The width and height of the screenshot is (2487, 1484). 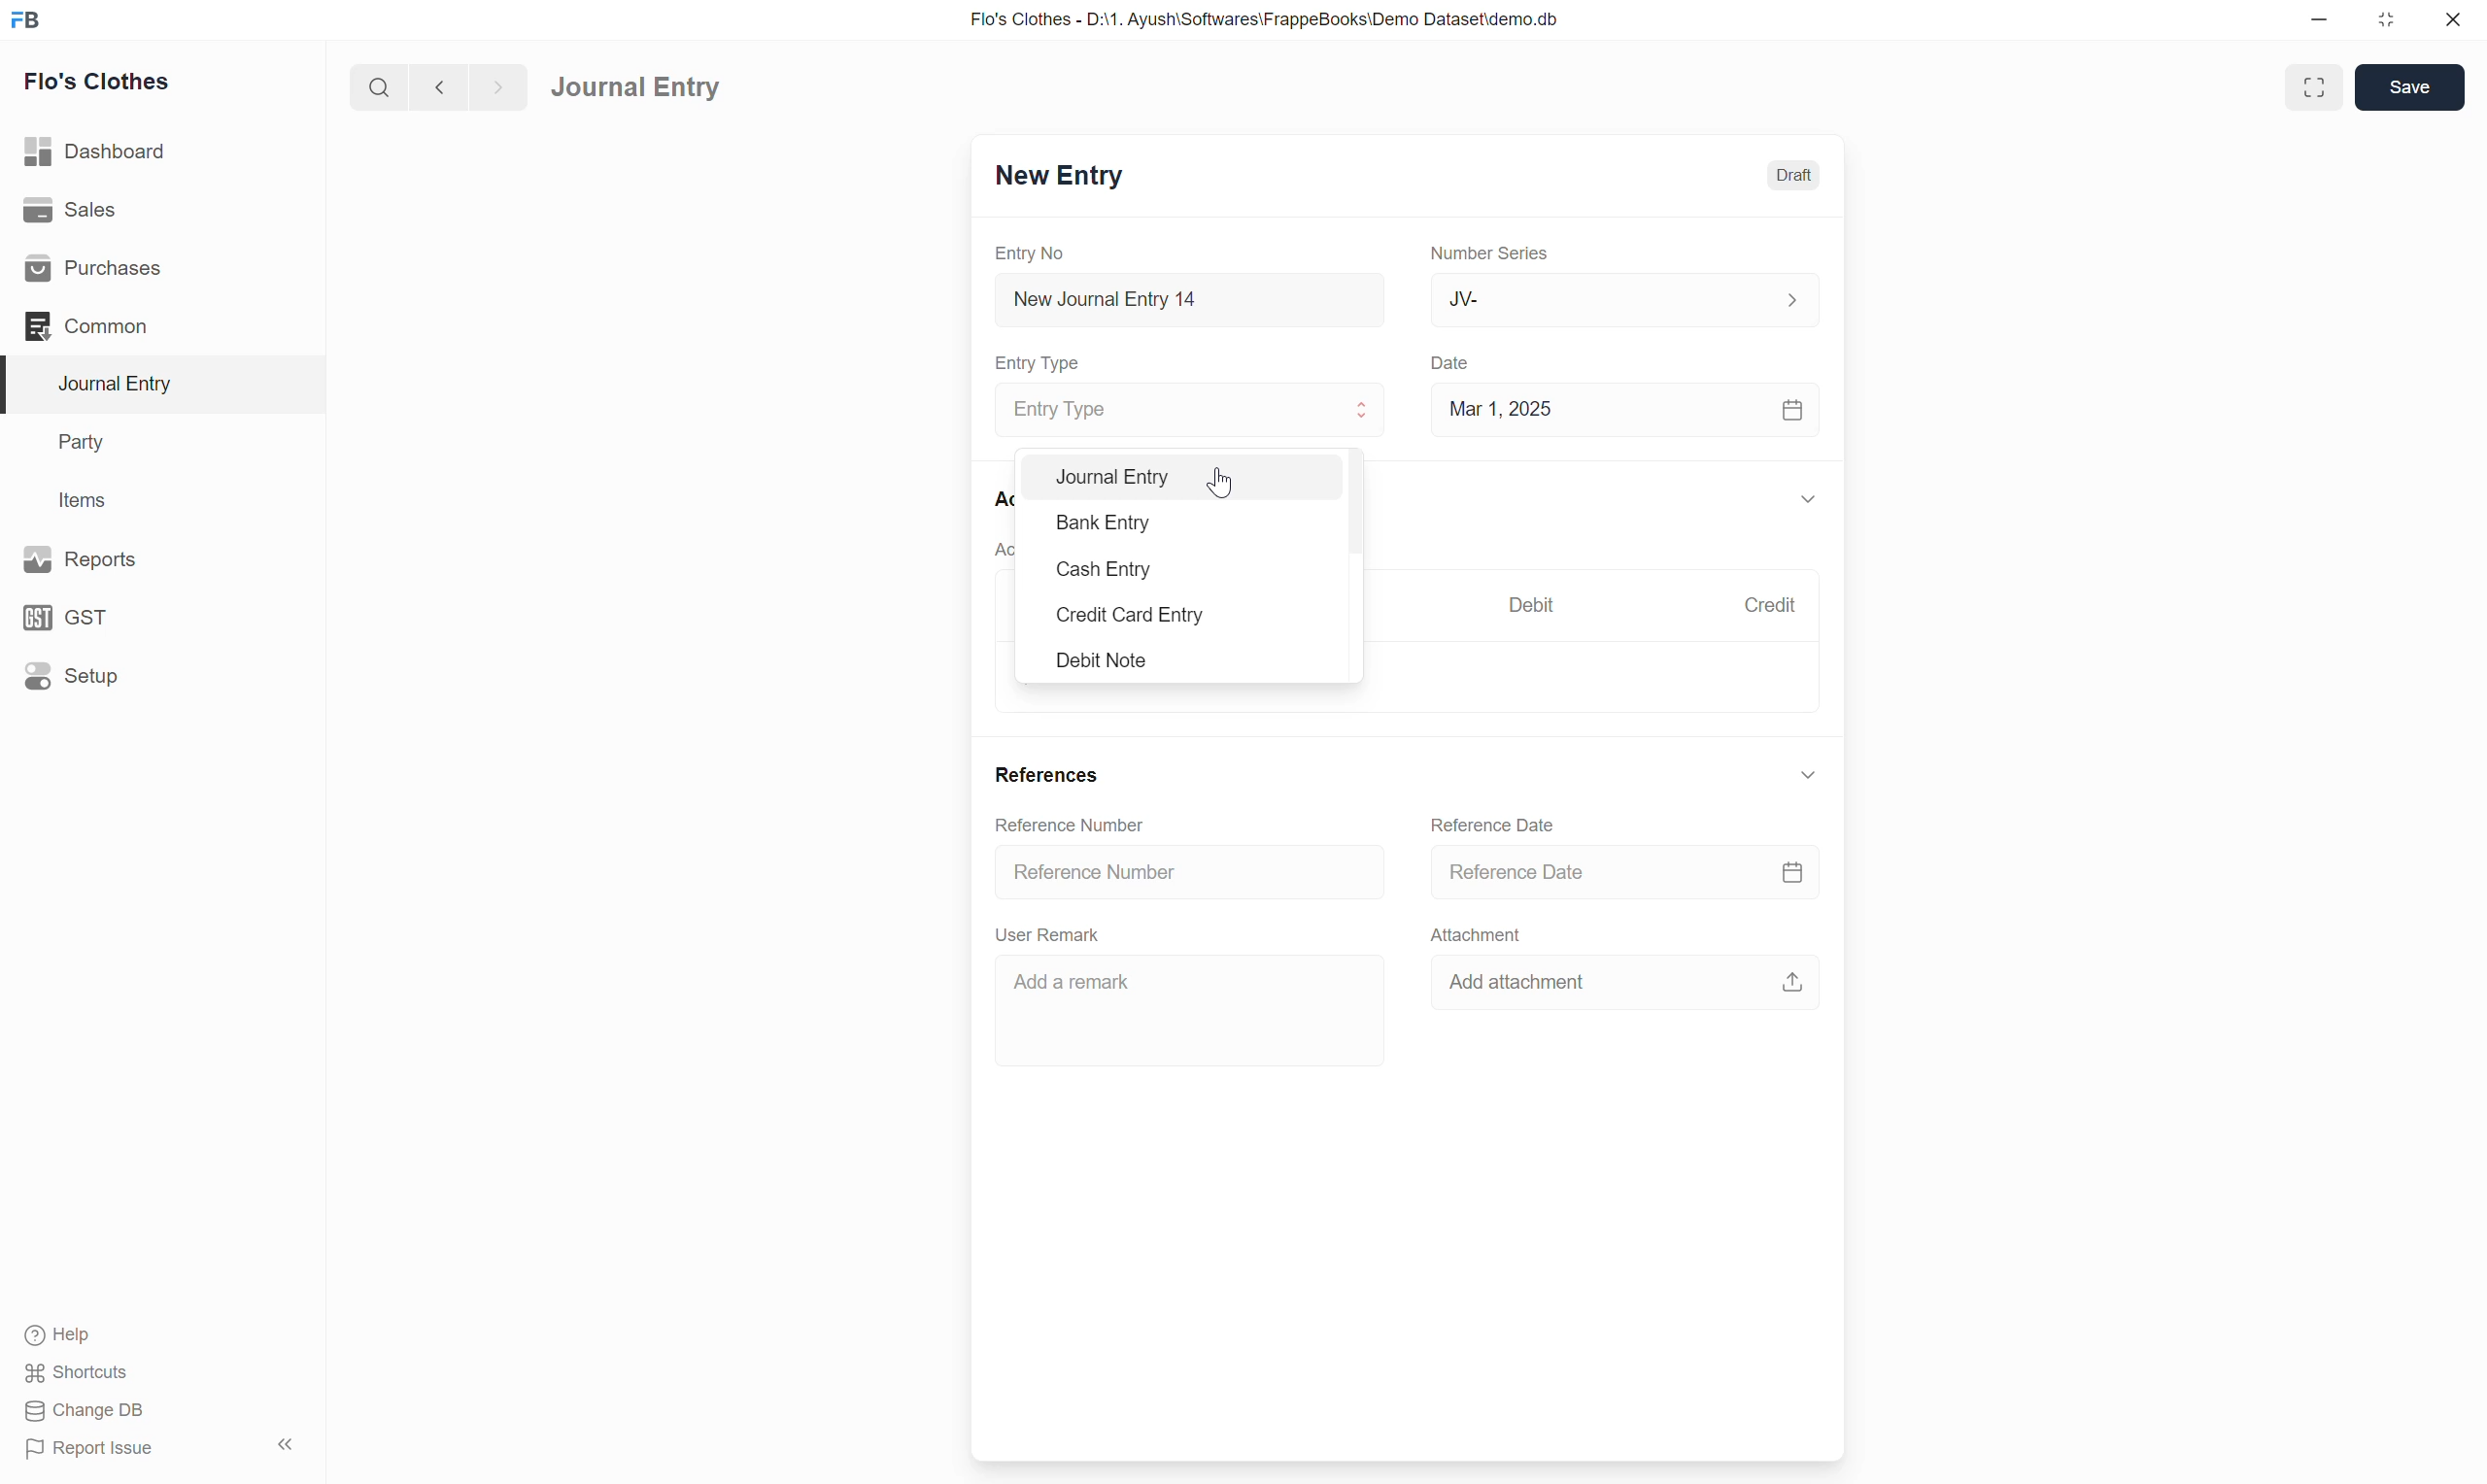 What do you see at coordinates (69, 618) in the screenshot?
I see `GST` at bounding box center [69, 618].